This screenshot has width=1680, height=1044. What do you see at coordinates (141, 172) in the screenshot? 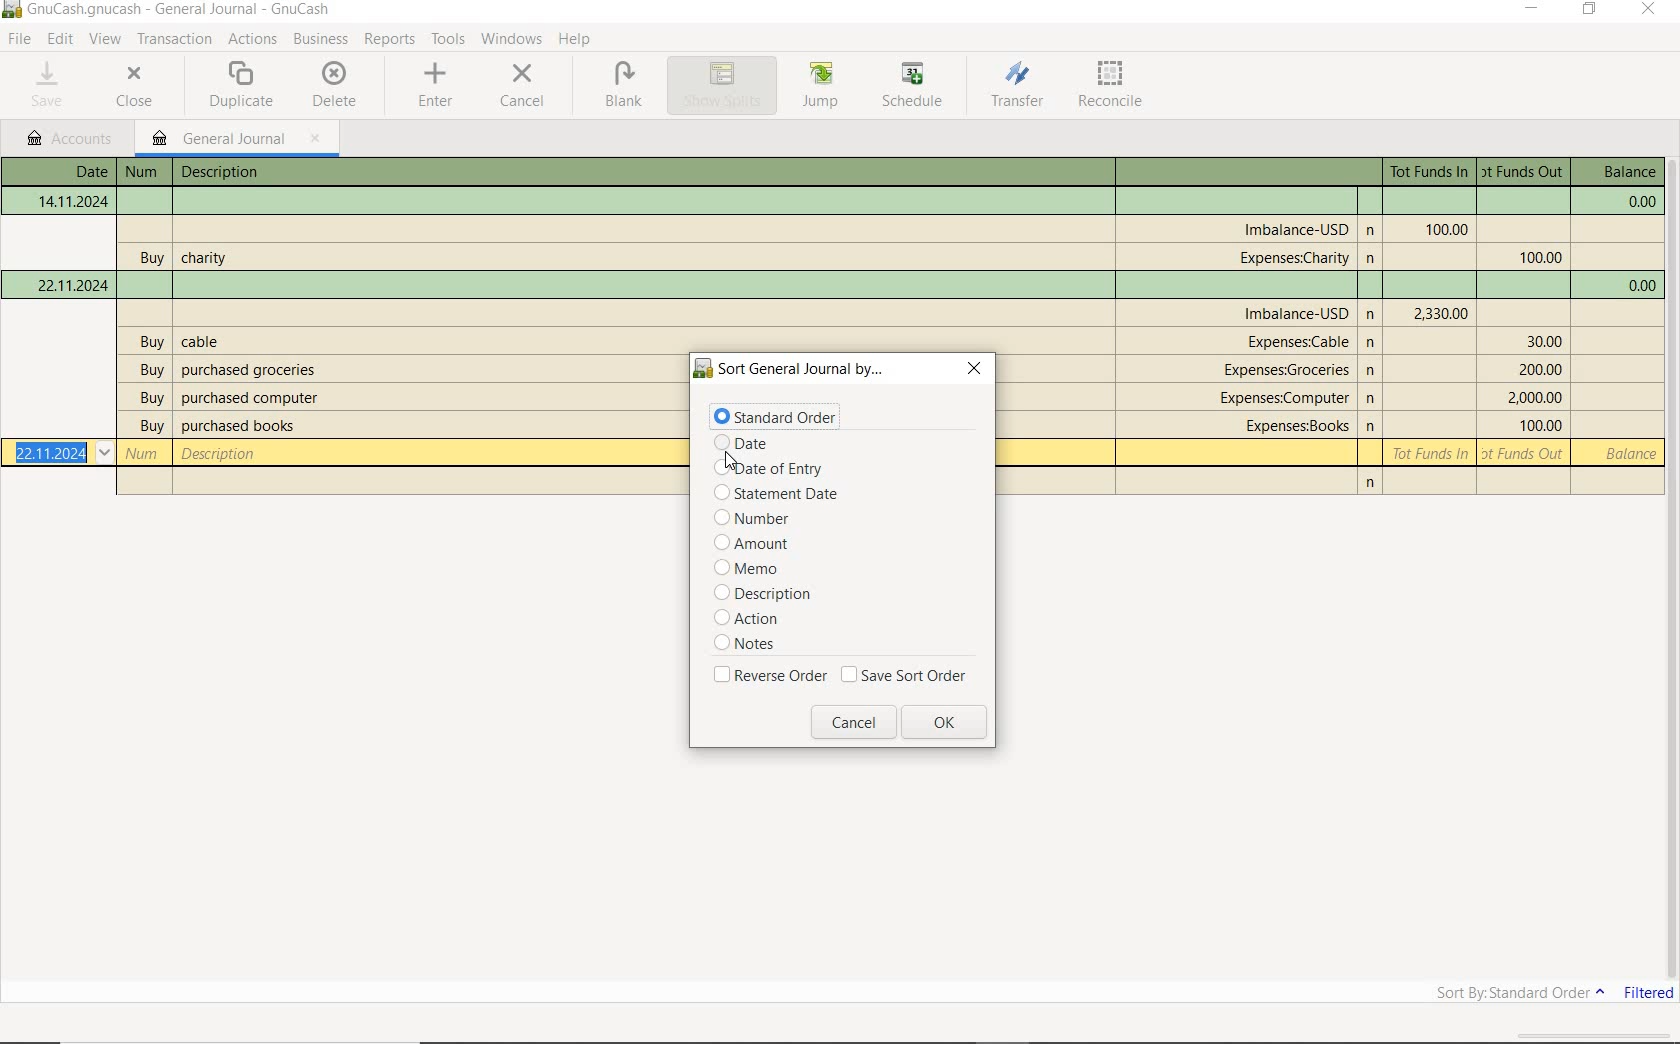
I see `Number` at bounding box center [141, 172].